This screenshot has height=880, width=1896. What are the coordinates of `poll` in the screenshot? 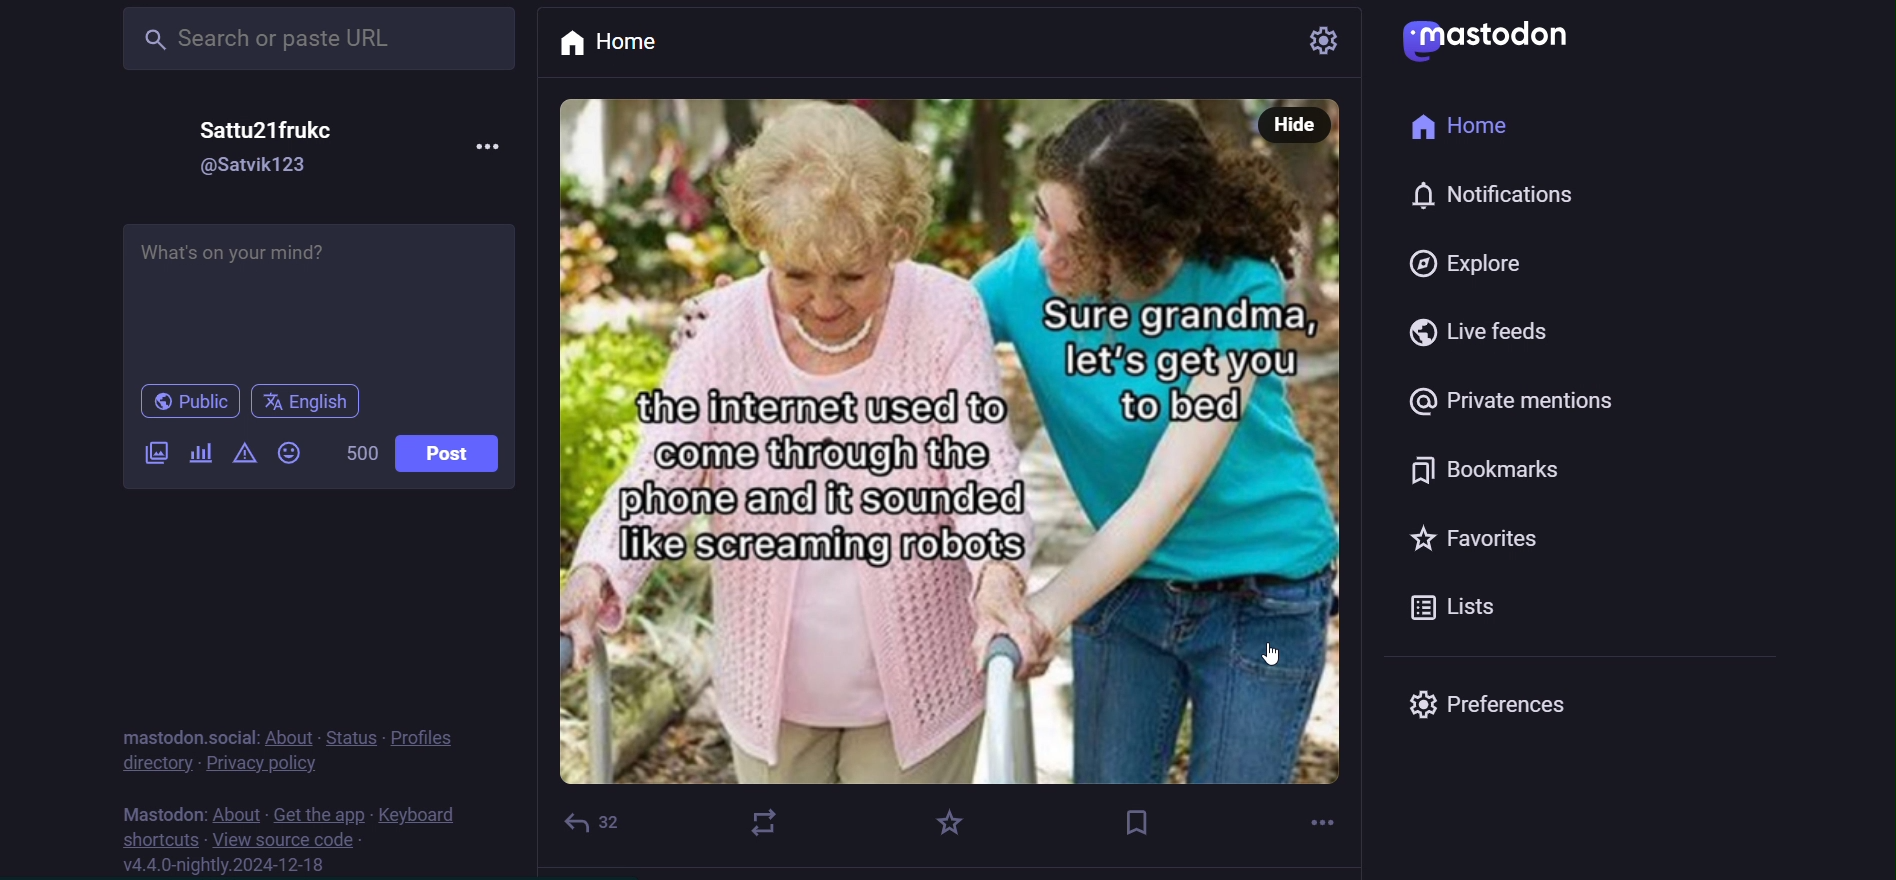 It's located at (200, 455).